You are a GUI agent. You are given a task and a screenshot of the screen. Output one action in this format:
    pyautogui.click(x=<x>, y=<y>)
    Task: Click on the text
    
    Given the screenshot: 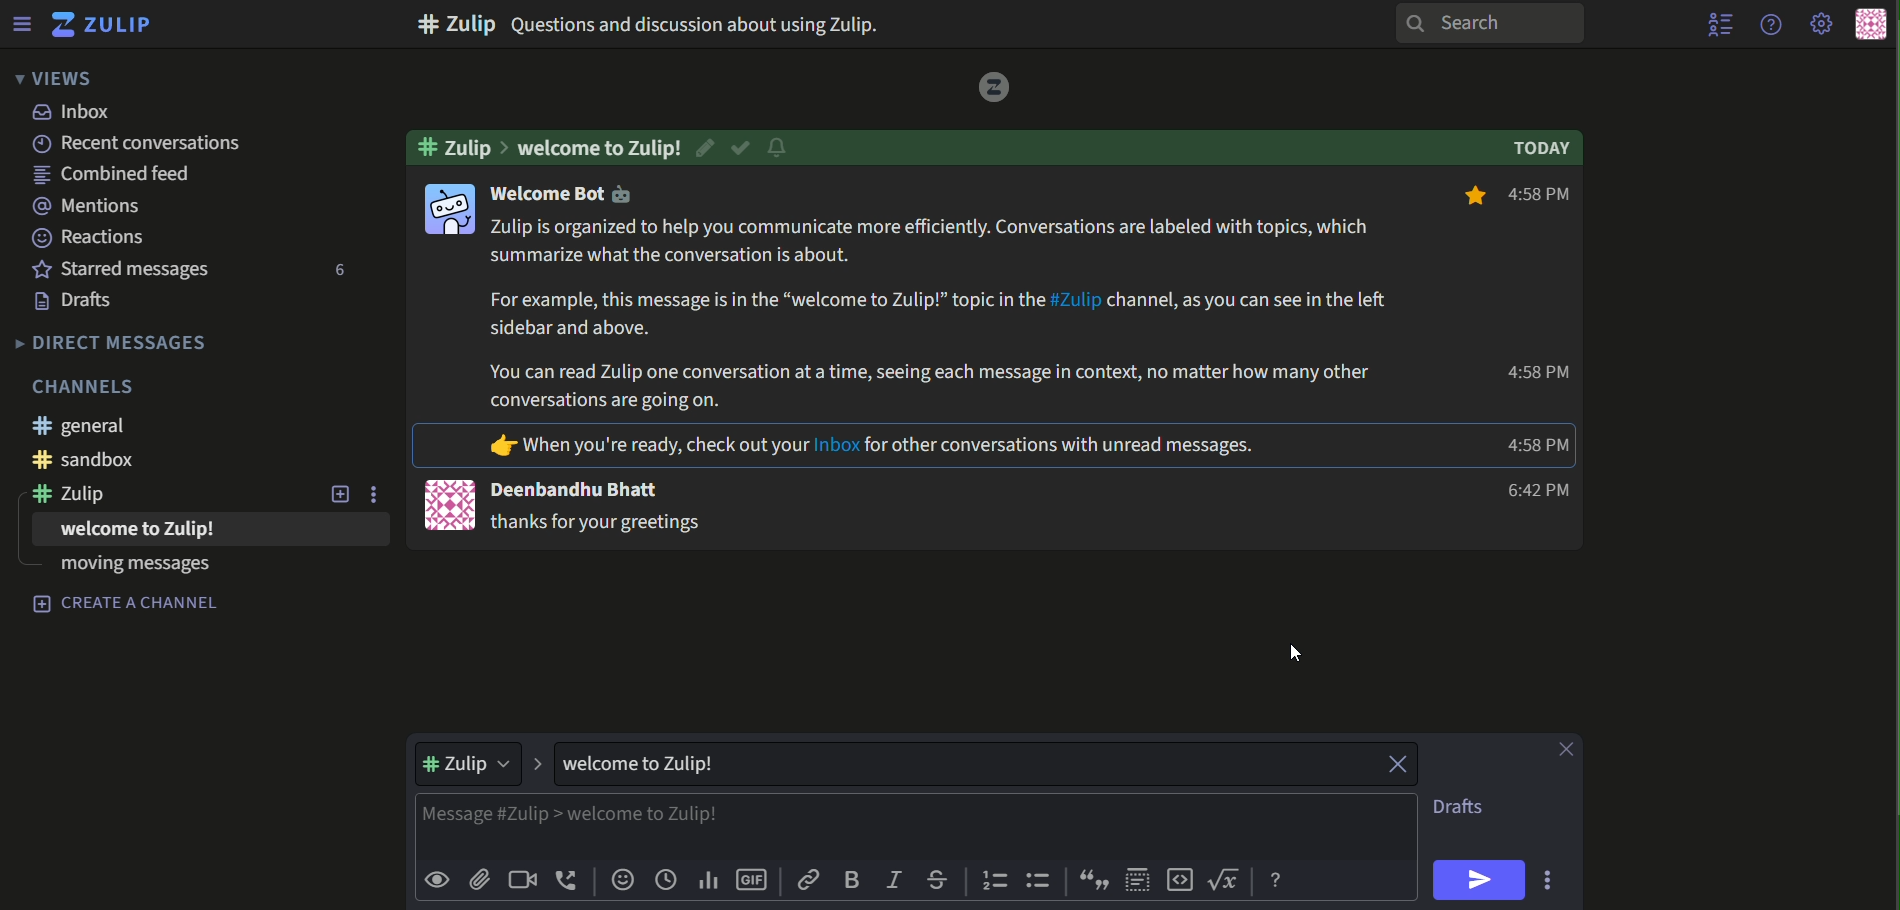 What is the action you would take?
    pyautogui.click(x=108, y=462)
    